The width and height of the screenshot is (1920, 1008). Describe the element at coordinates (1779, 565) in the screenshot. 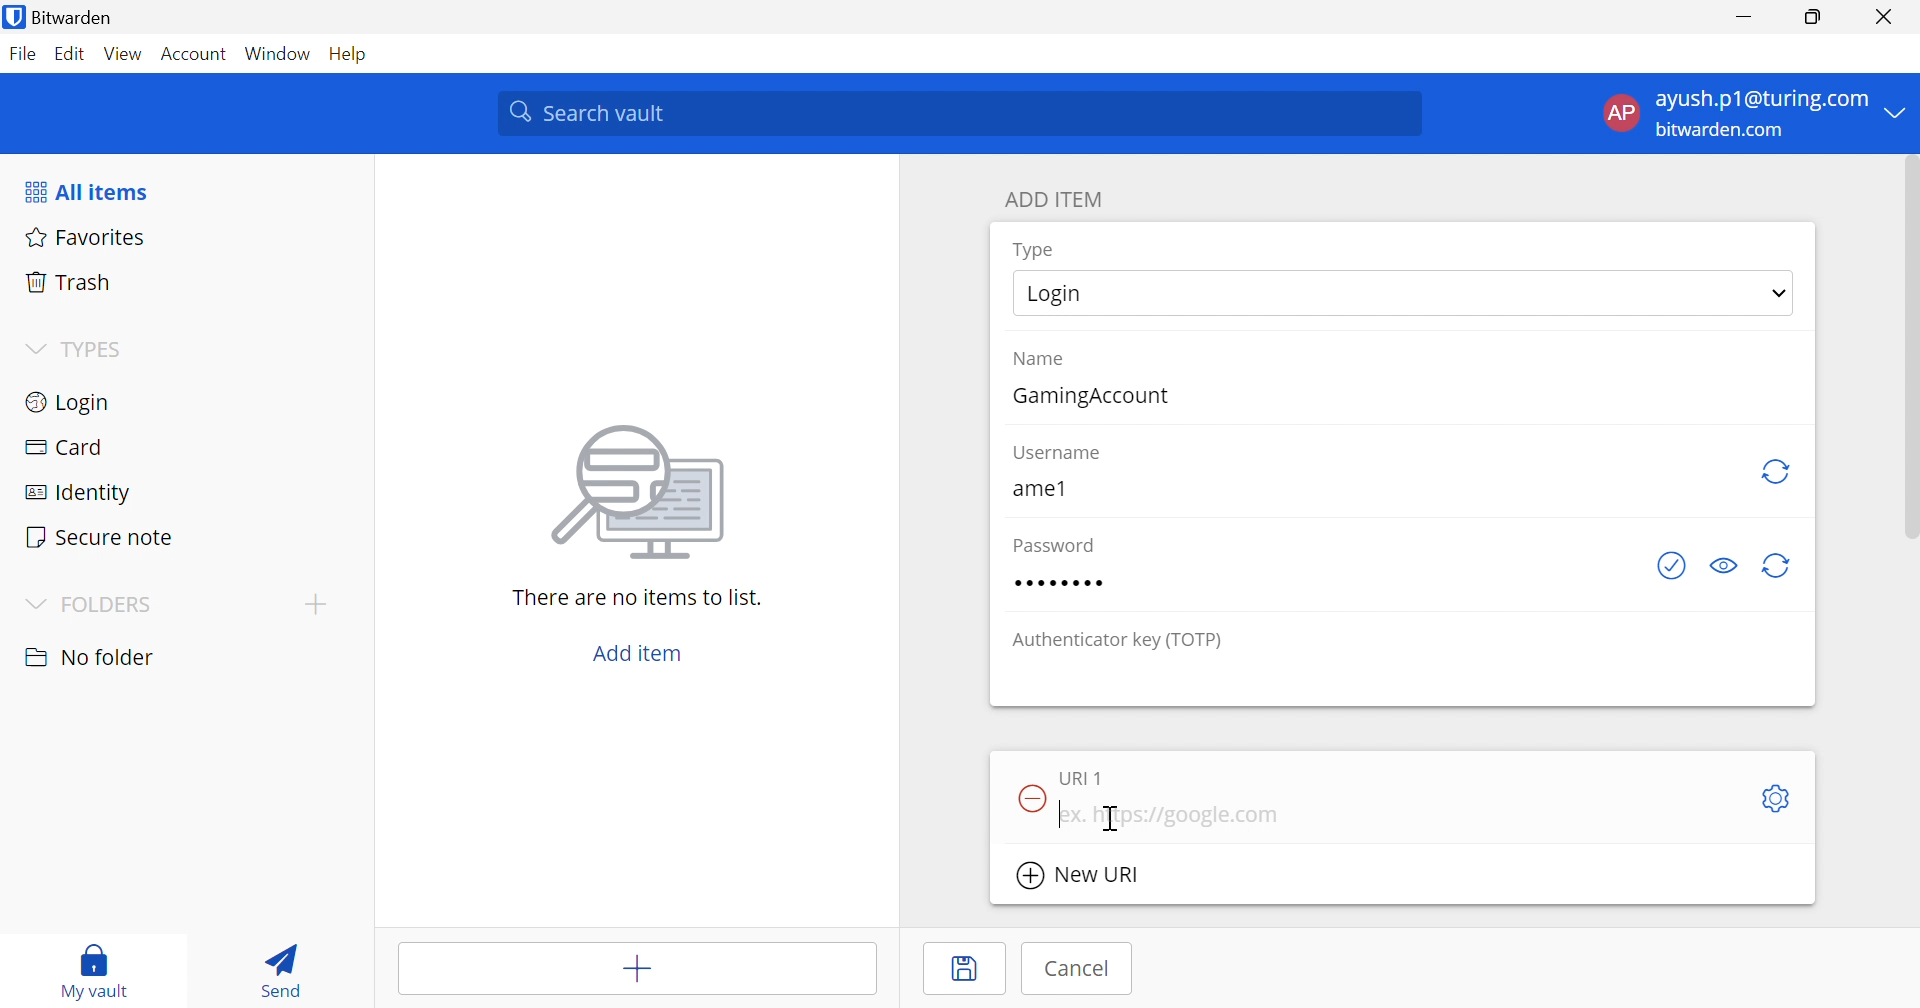

I see `Generate password` at that location.